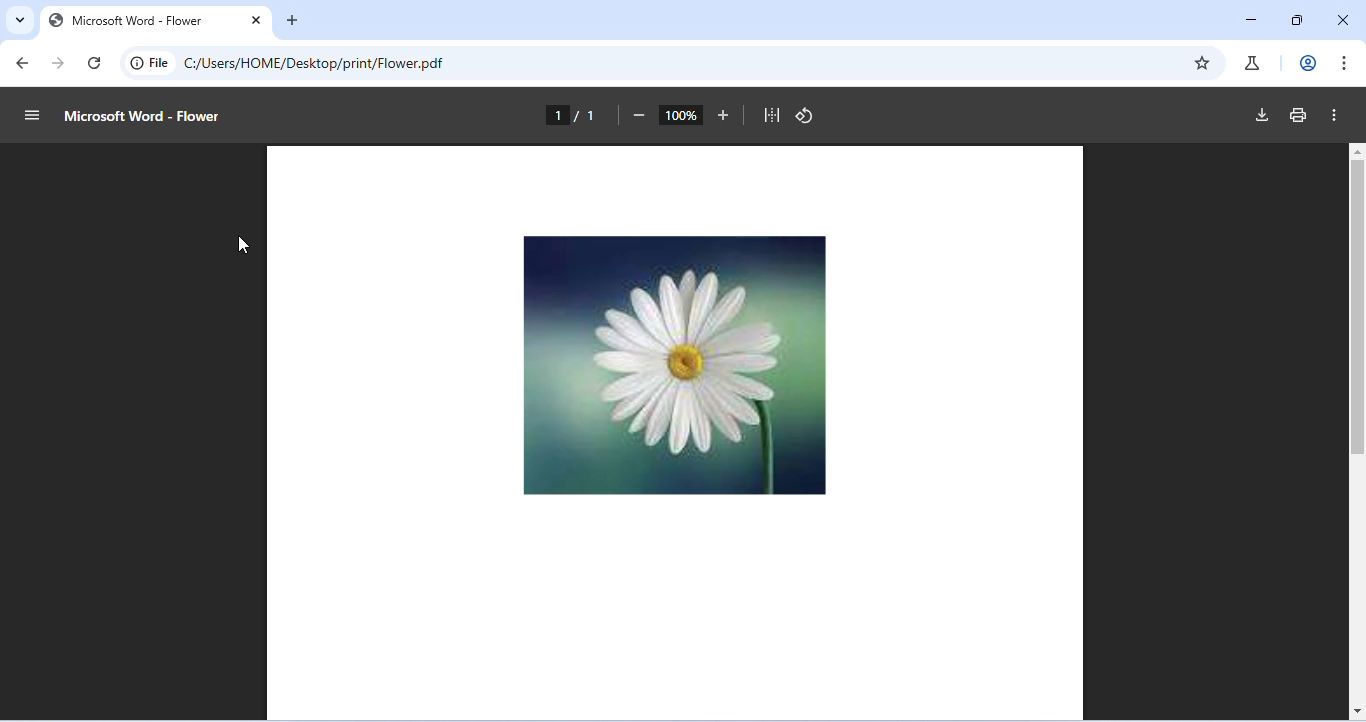 The image size is (1366, 722). What do you see at coordinates (293, 22) in the screenshot?
I see `add` at bounding box center [293, 22].